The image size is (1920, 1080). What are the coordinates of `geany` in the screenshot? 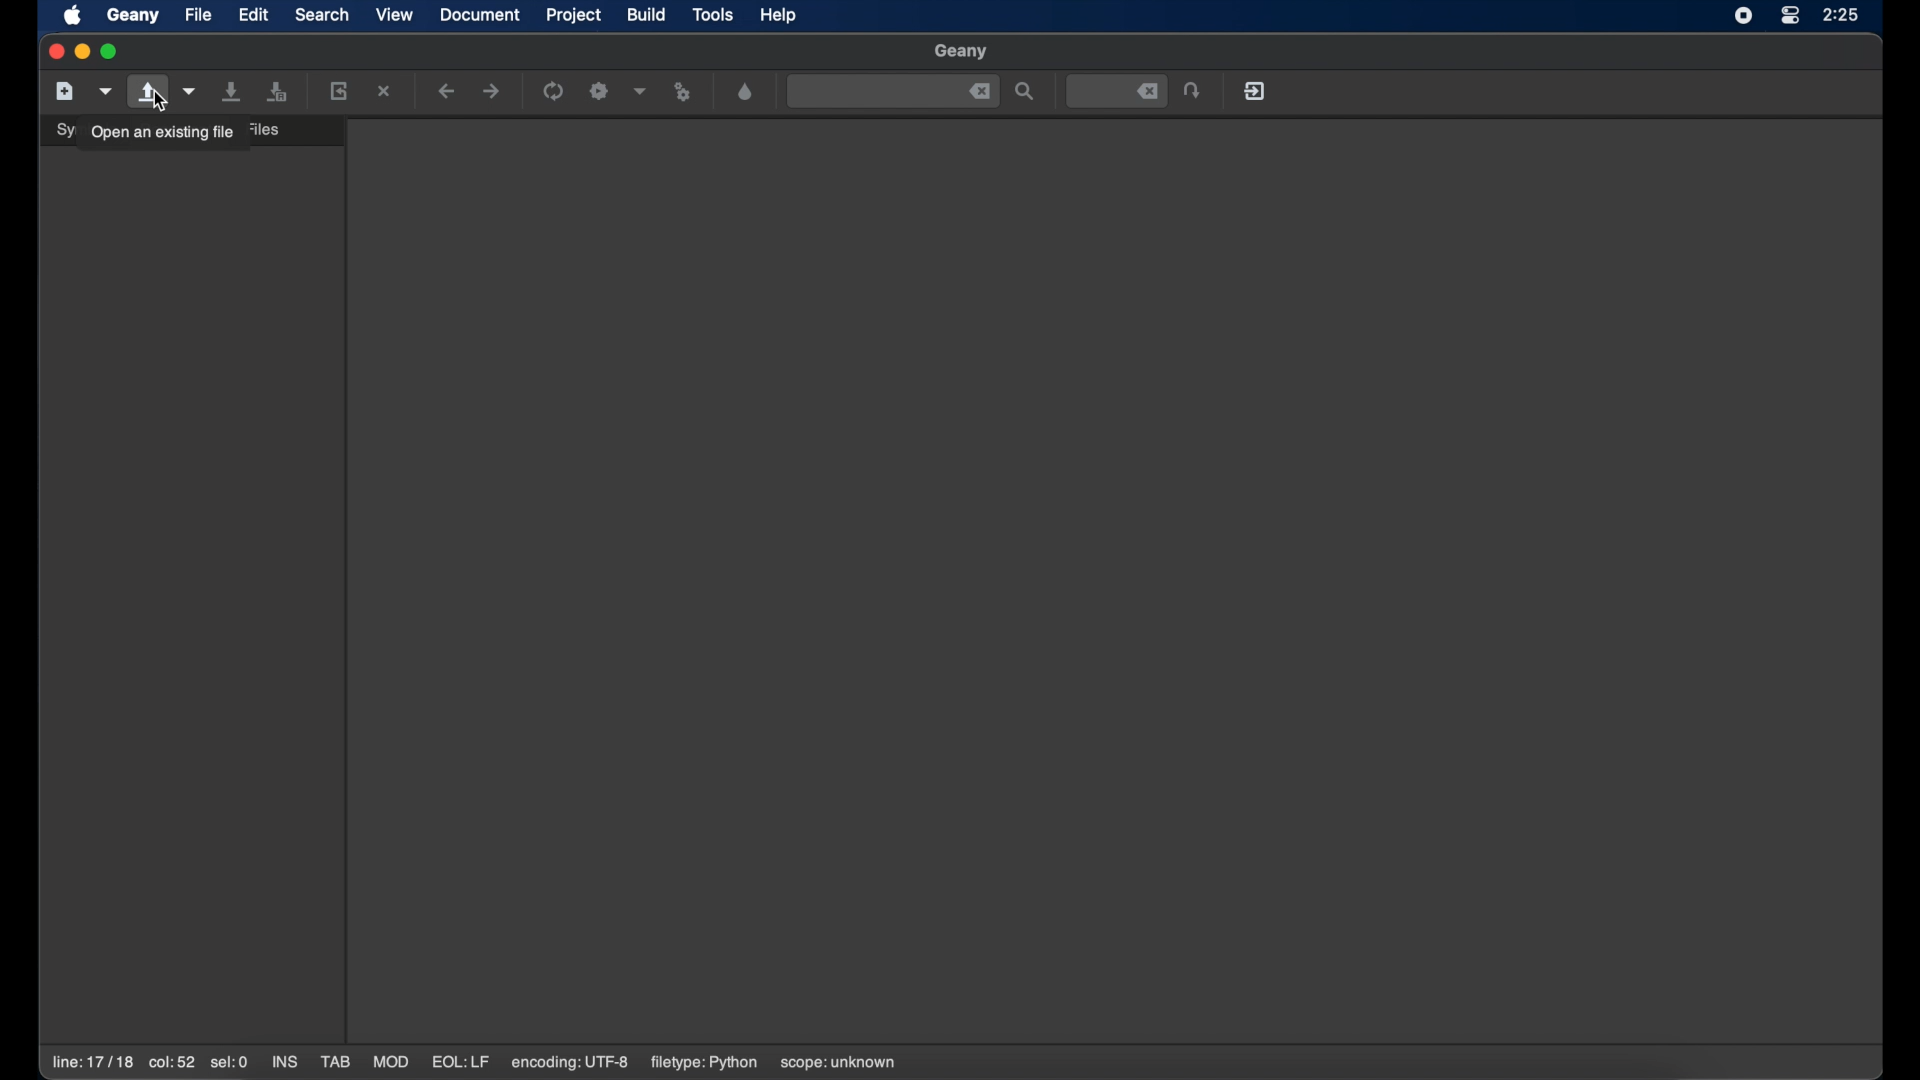 It's located at (133, 16).